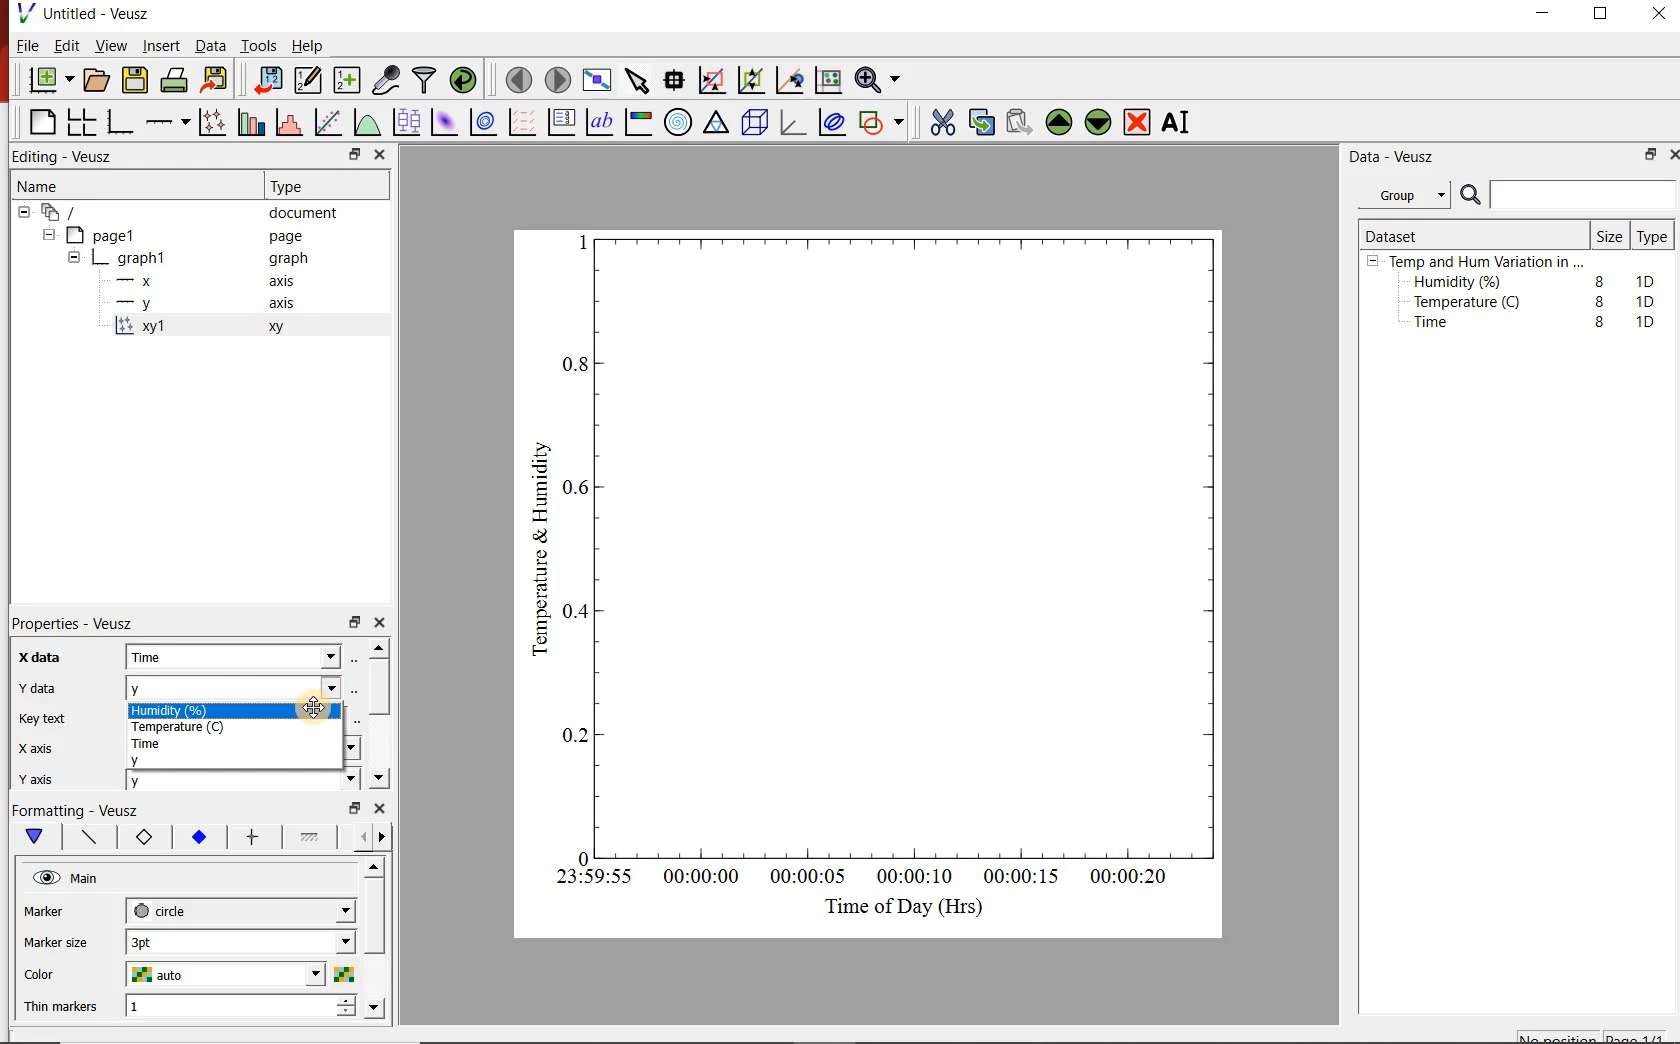 The height and width of the screenshot is (1044, 1680). What do you see at coordinates (1180, 122) in the screenshot?
I see `Rename the selected widget` at bounding box center [1180, 122].